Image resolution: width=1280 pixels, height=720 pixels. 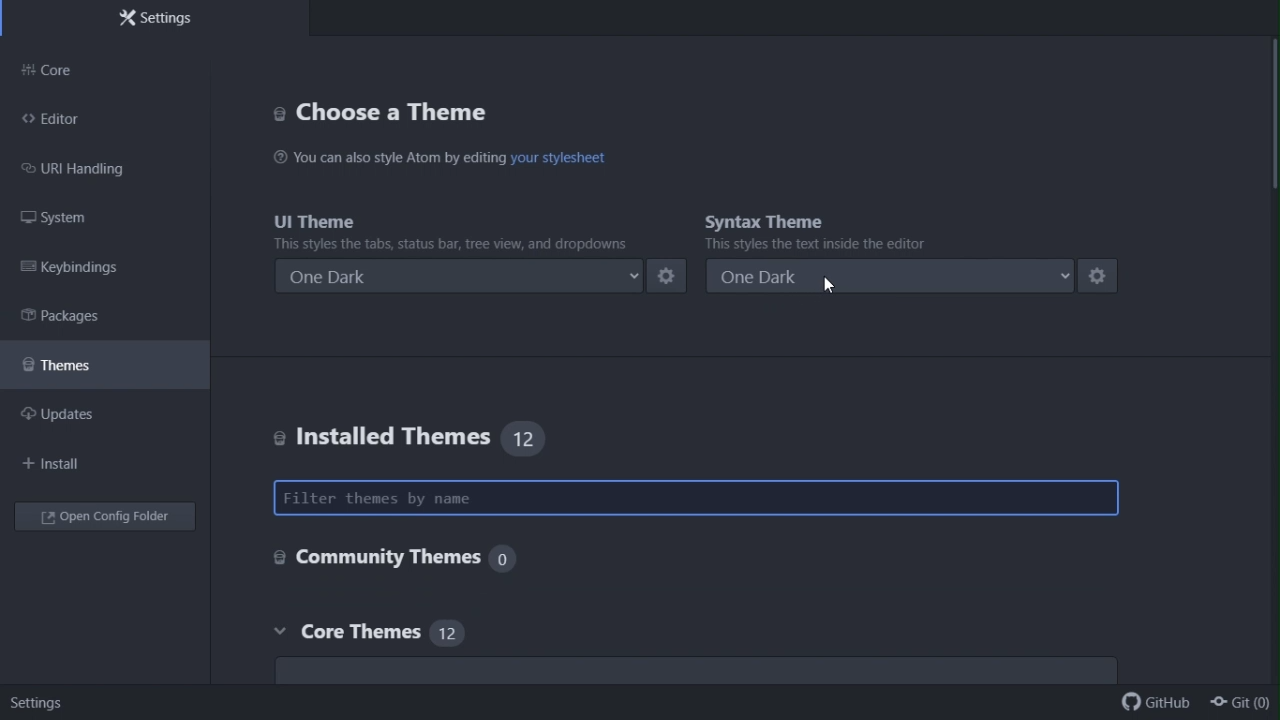 I want to click on vertical scroll bar, so click(x=1272, y=118).